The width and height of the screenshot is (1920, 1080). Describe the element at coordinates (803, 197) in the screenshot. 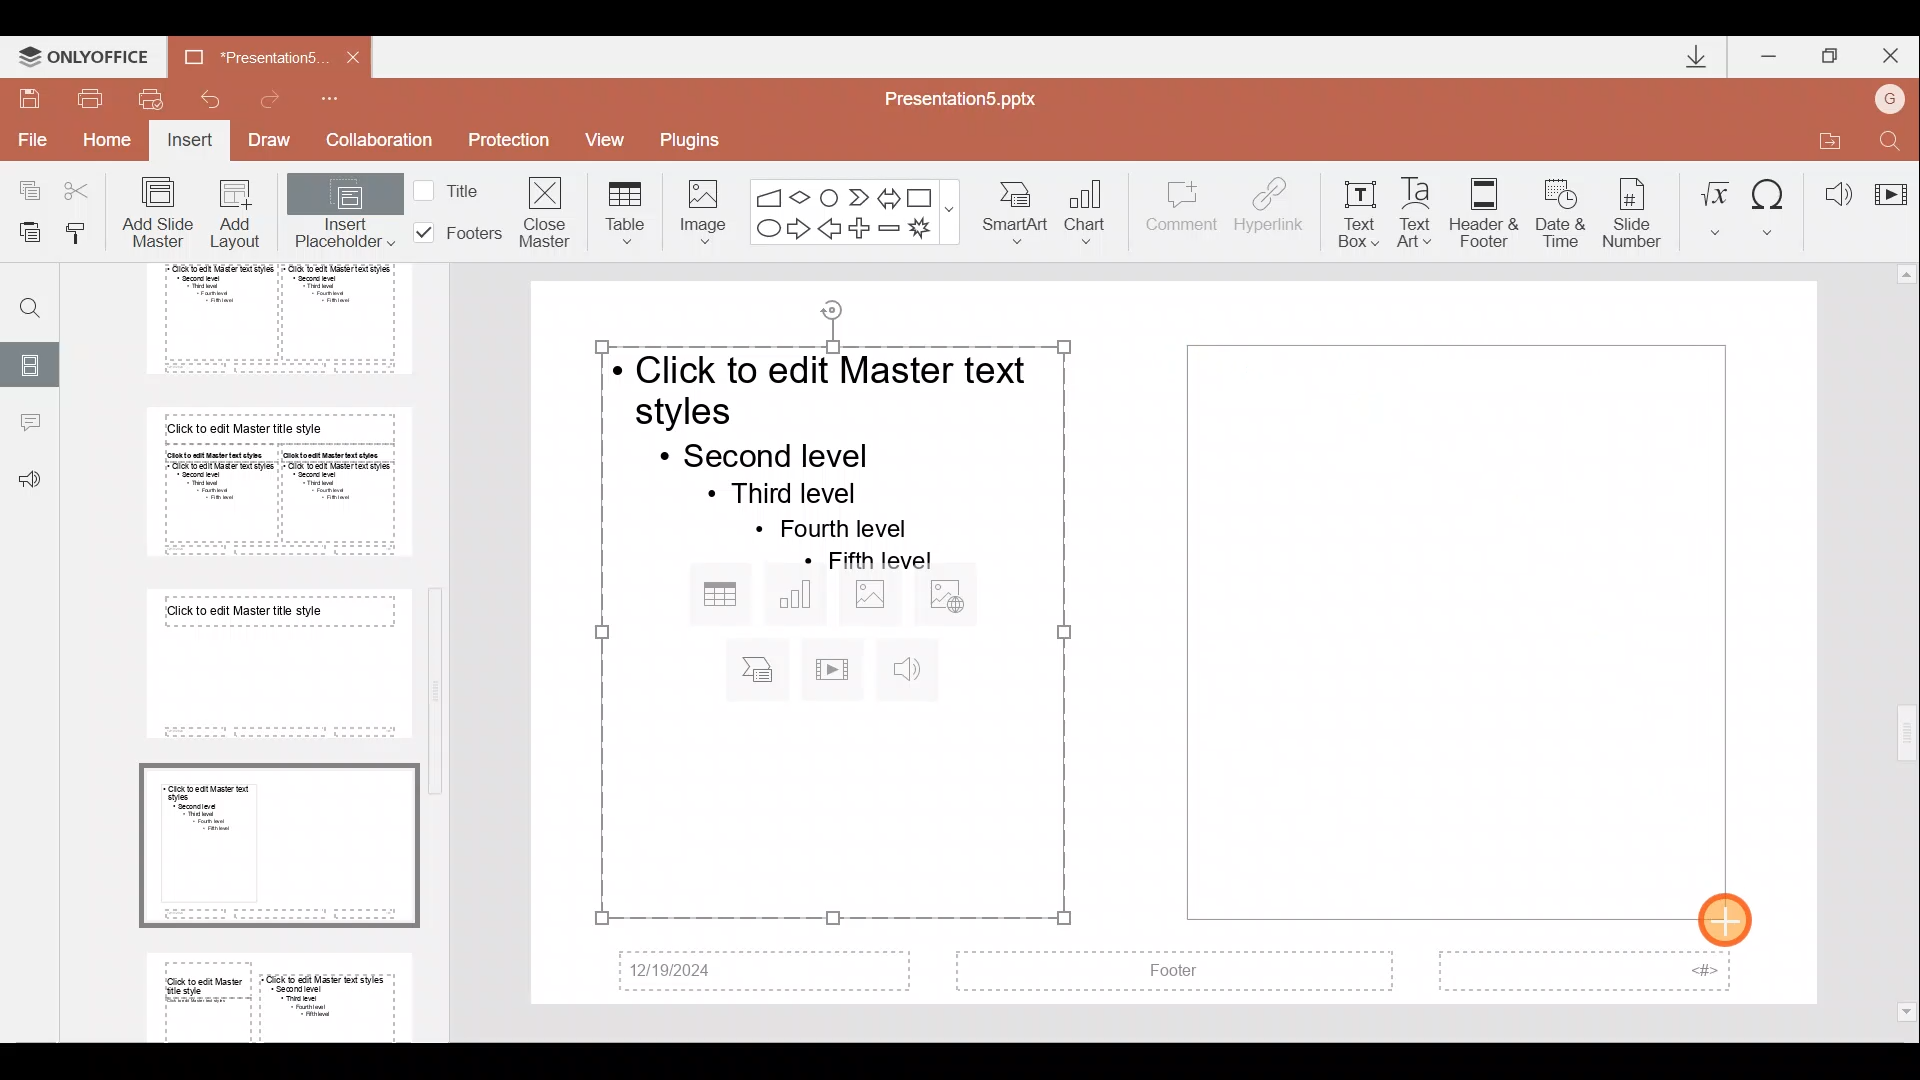

I see `Flow chart-decision` at that location.